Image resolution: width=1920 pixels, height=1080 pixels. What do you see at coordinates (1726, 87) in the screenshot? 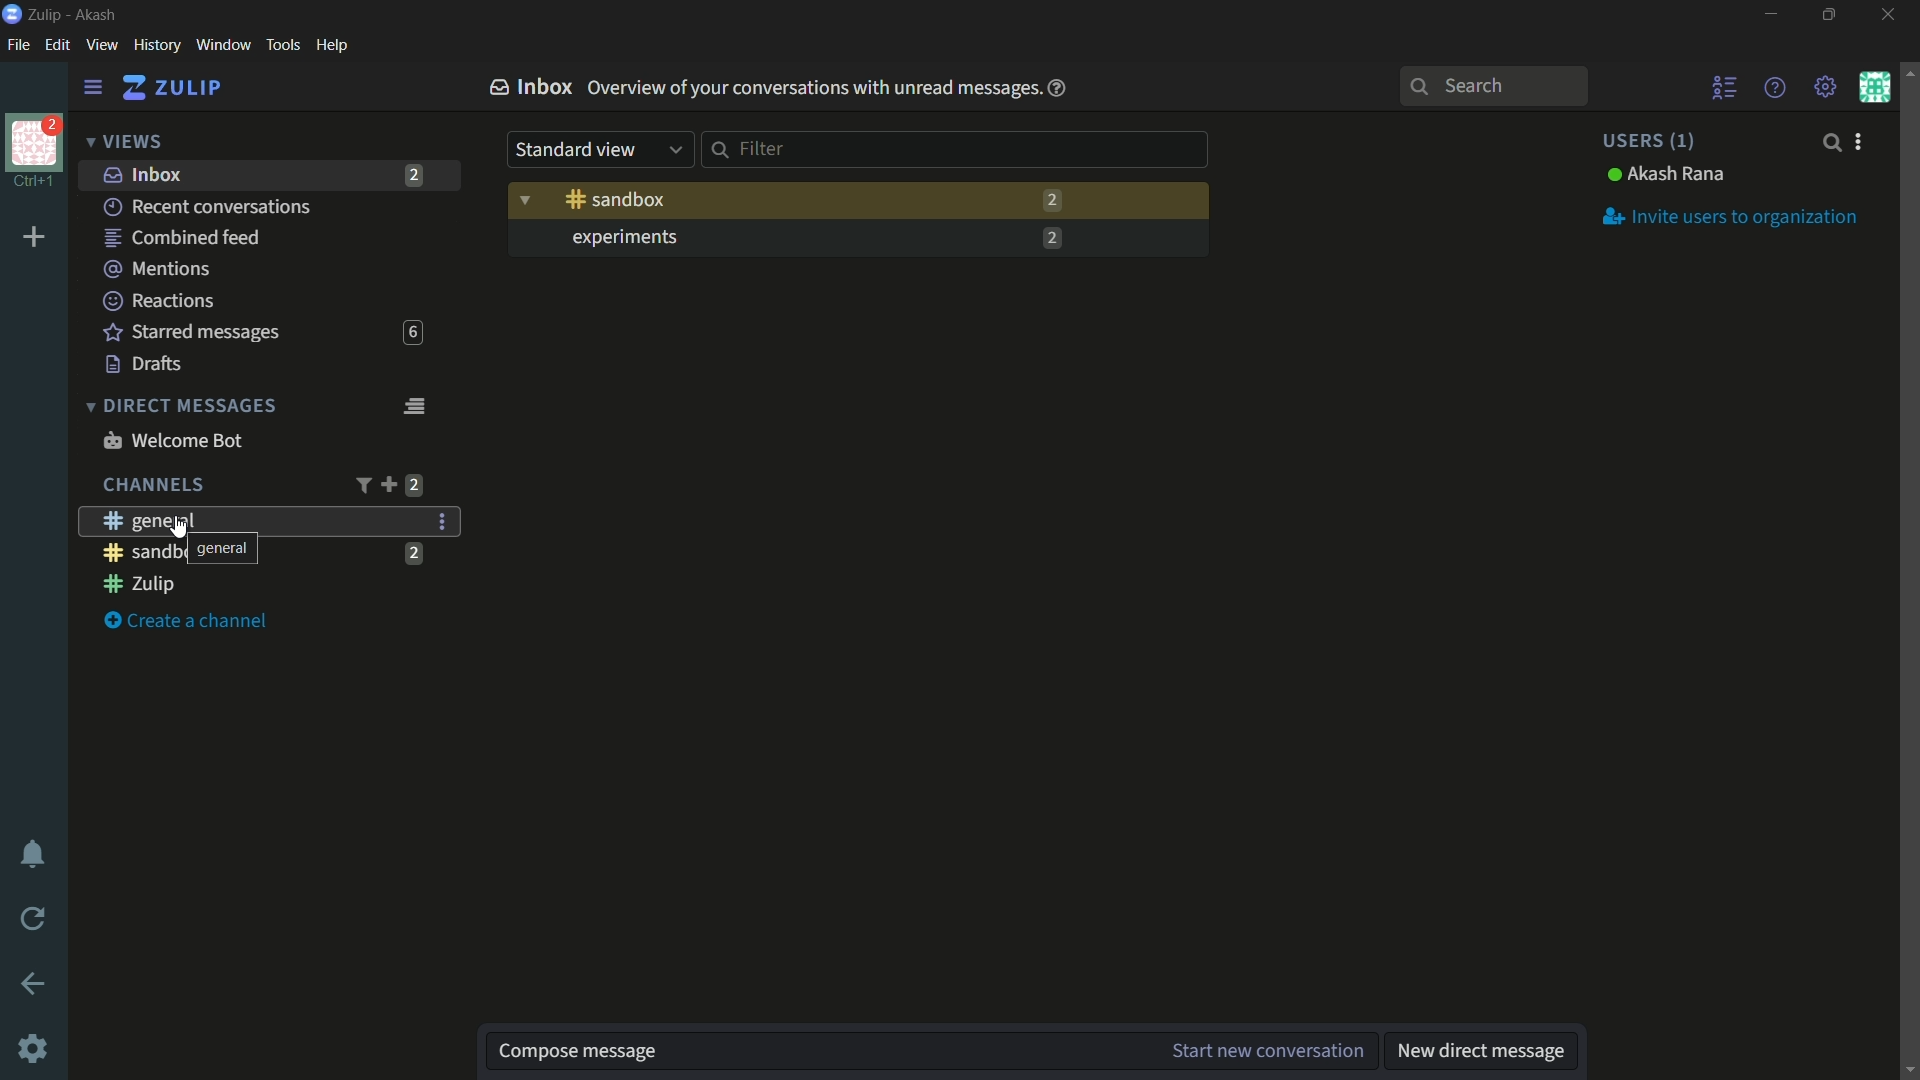
I see `user list` at bounding box center [1726, 87].